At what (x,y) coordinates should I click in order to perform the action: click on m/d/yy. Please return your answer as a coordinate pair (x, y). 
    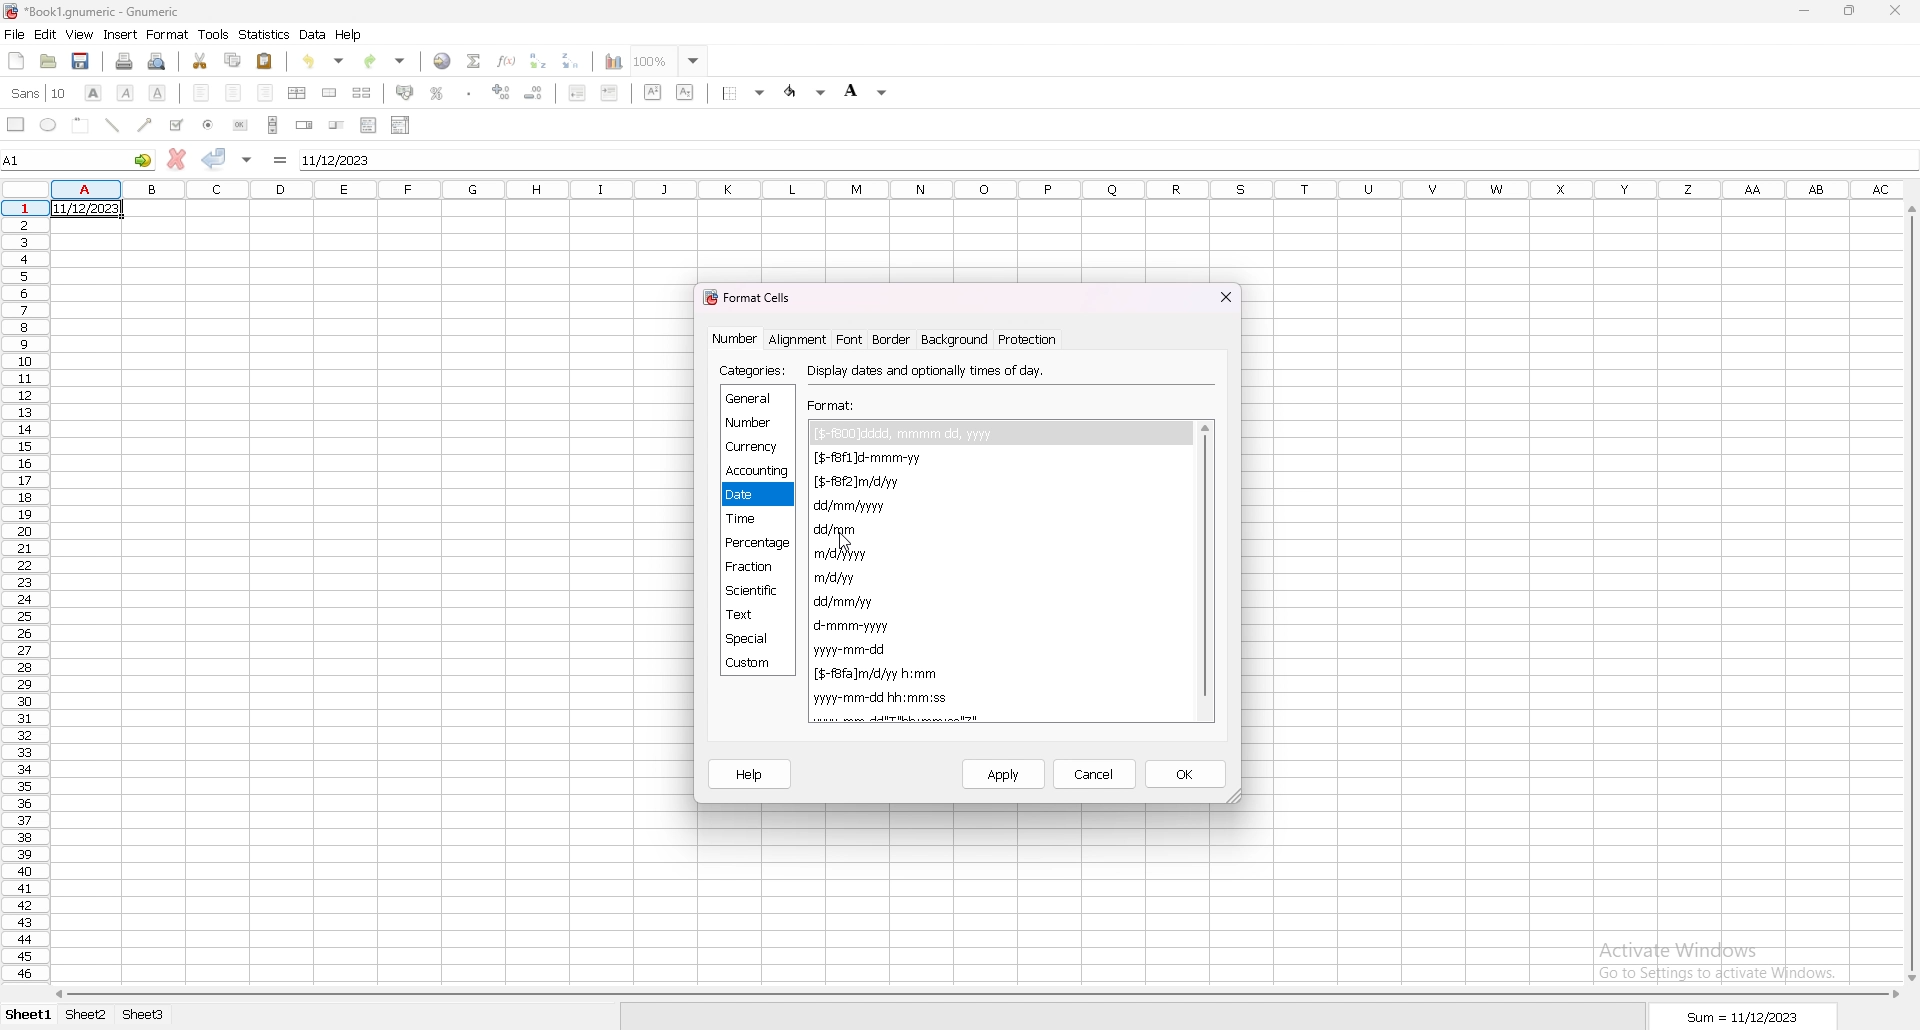
    Looking at the image, I should click on (838, 578).